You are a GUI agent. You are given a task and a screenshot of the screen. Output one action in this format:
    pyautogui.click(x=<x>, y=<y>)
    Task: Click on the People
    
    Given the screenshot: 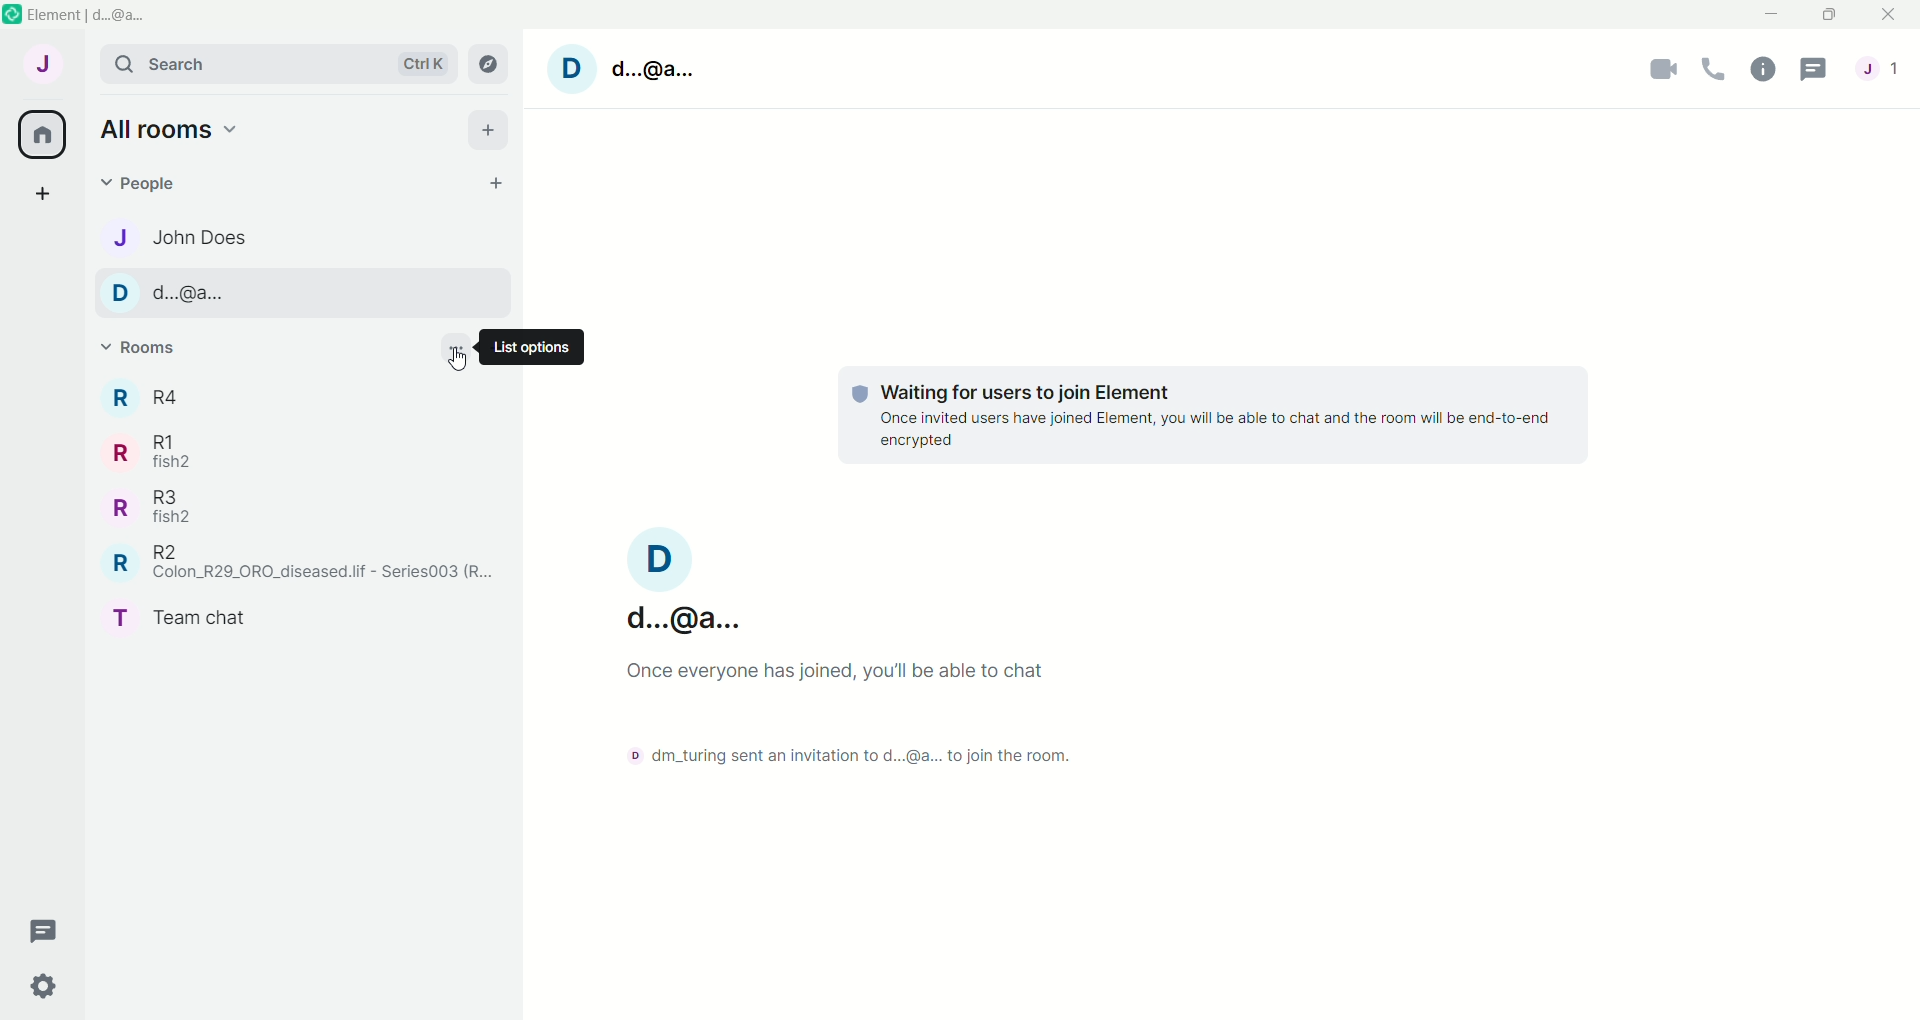 What is the action you would take?
    pyautogui.click(x=1885, y=68)
    